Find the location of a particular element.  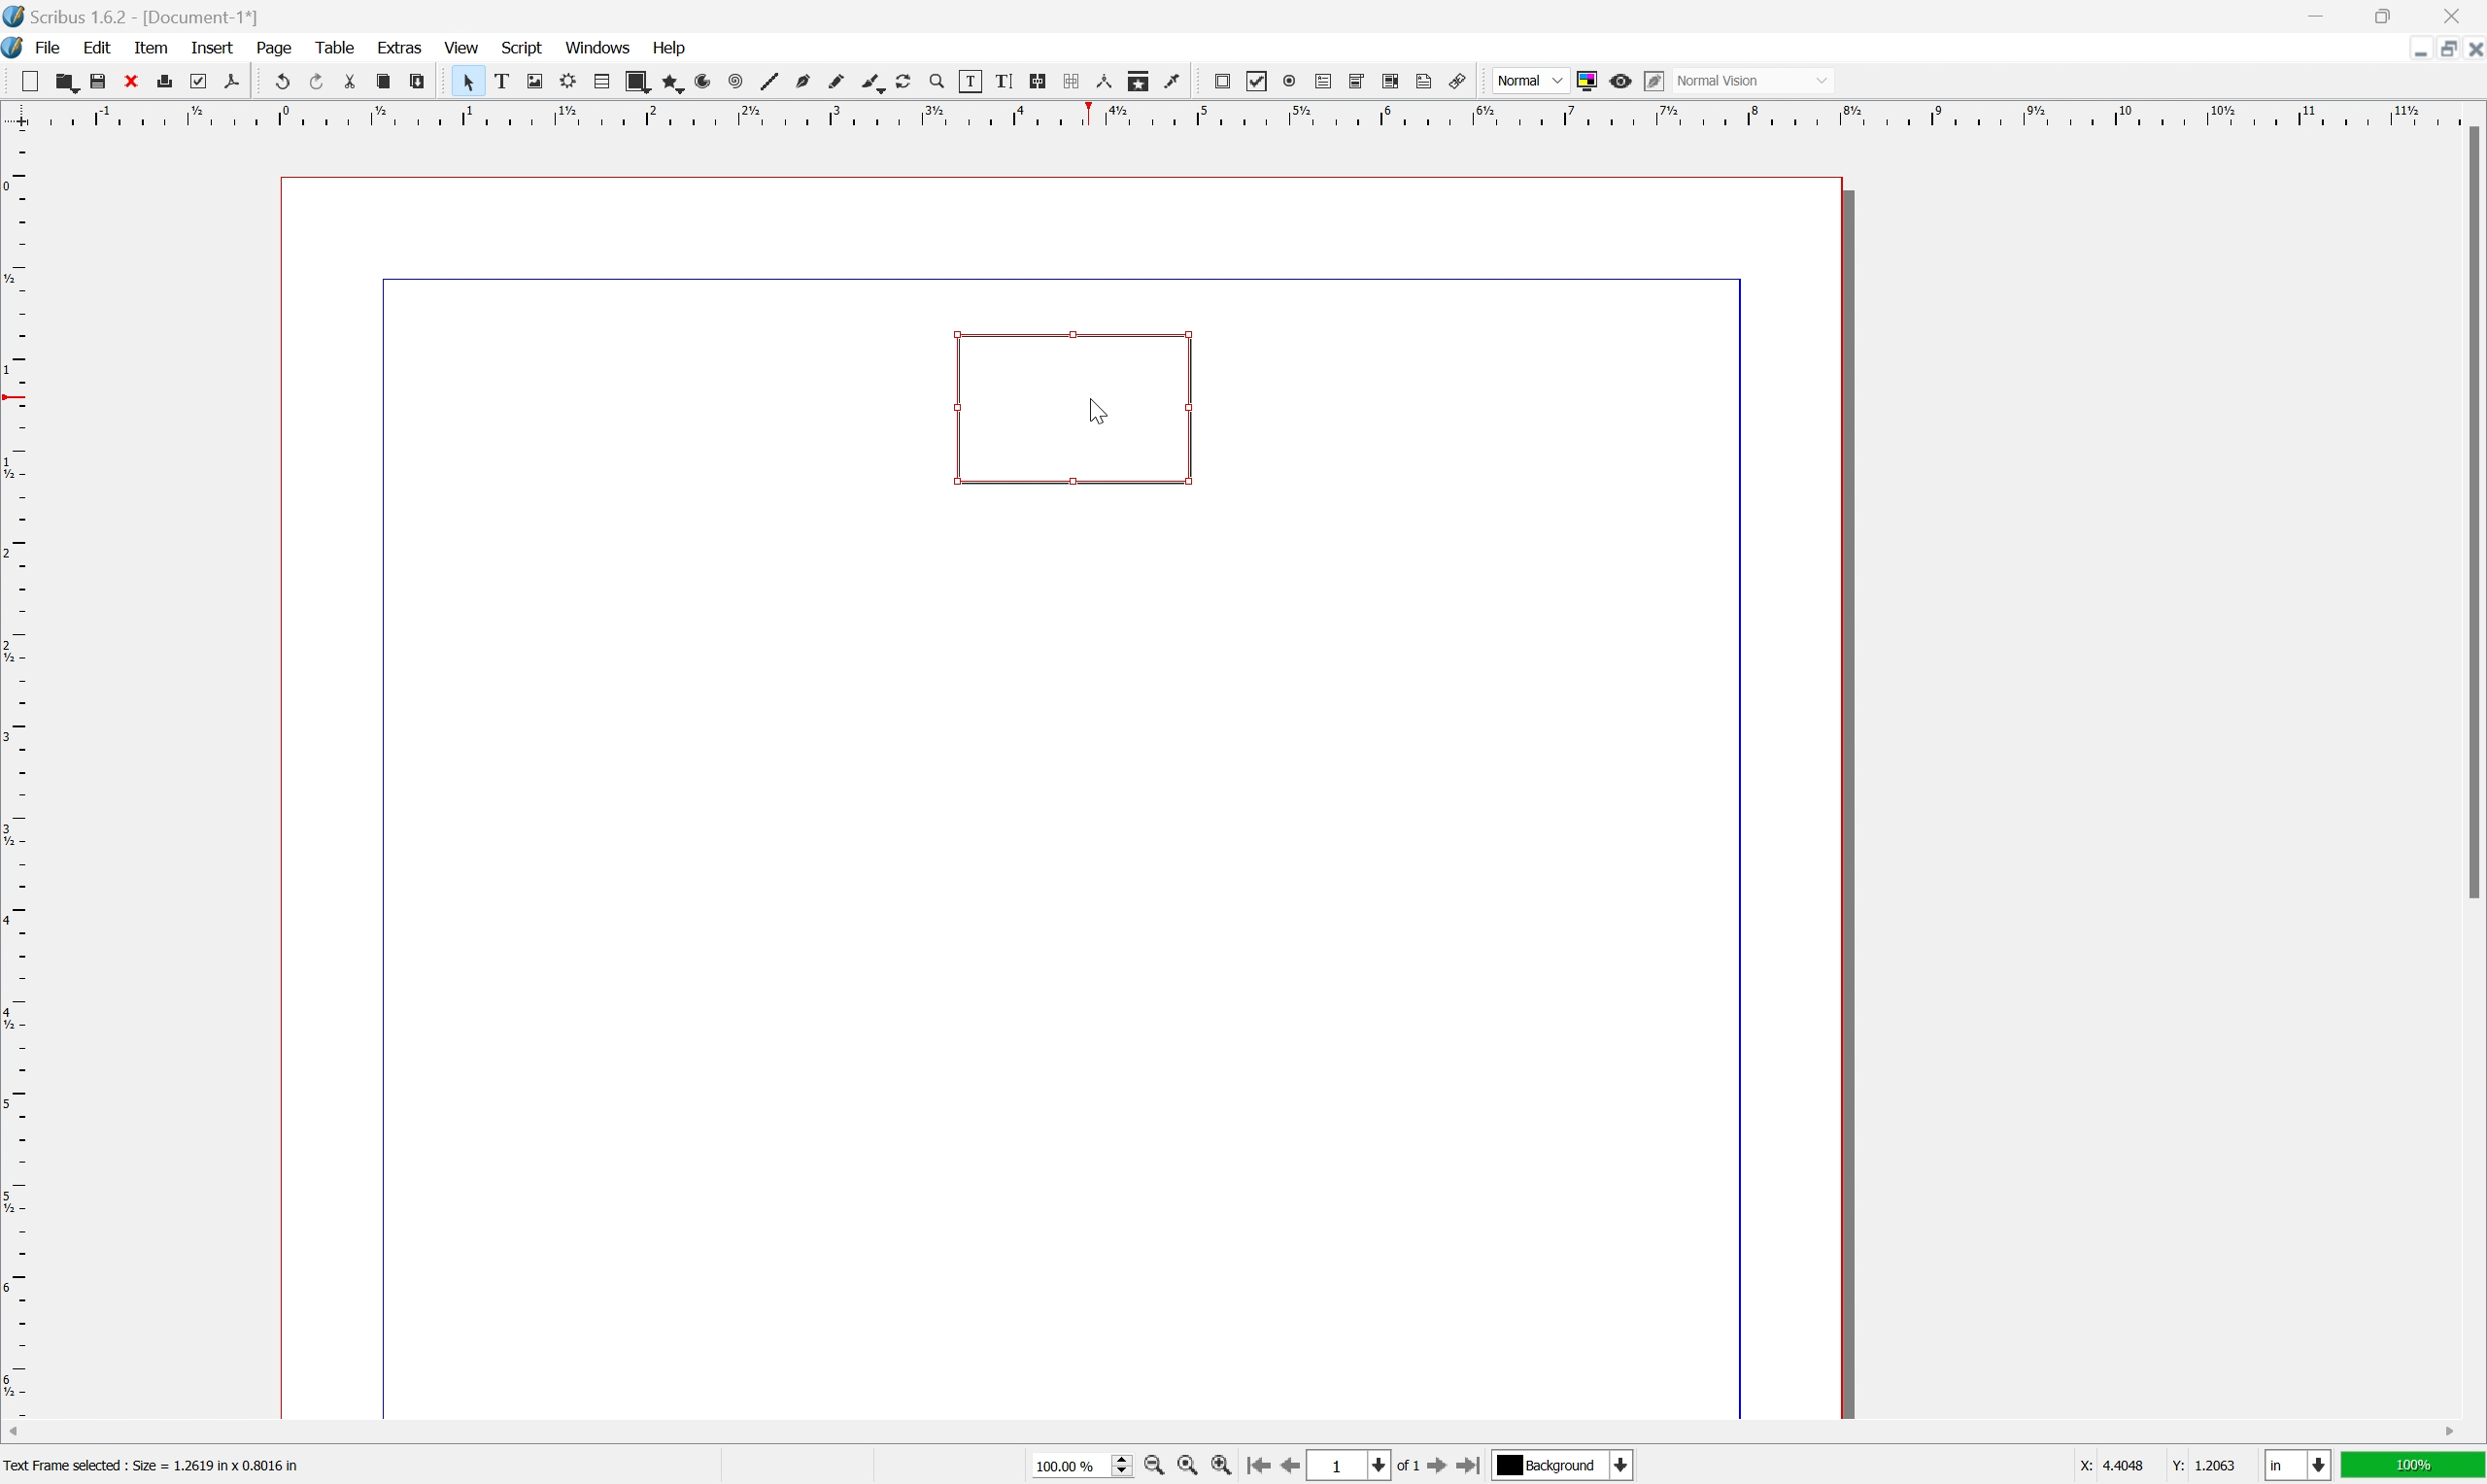

insert is located at coordinates (215, 49).